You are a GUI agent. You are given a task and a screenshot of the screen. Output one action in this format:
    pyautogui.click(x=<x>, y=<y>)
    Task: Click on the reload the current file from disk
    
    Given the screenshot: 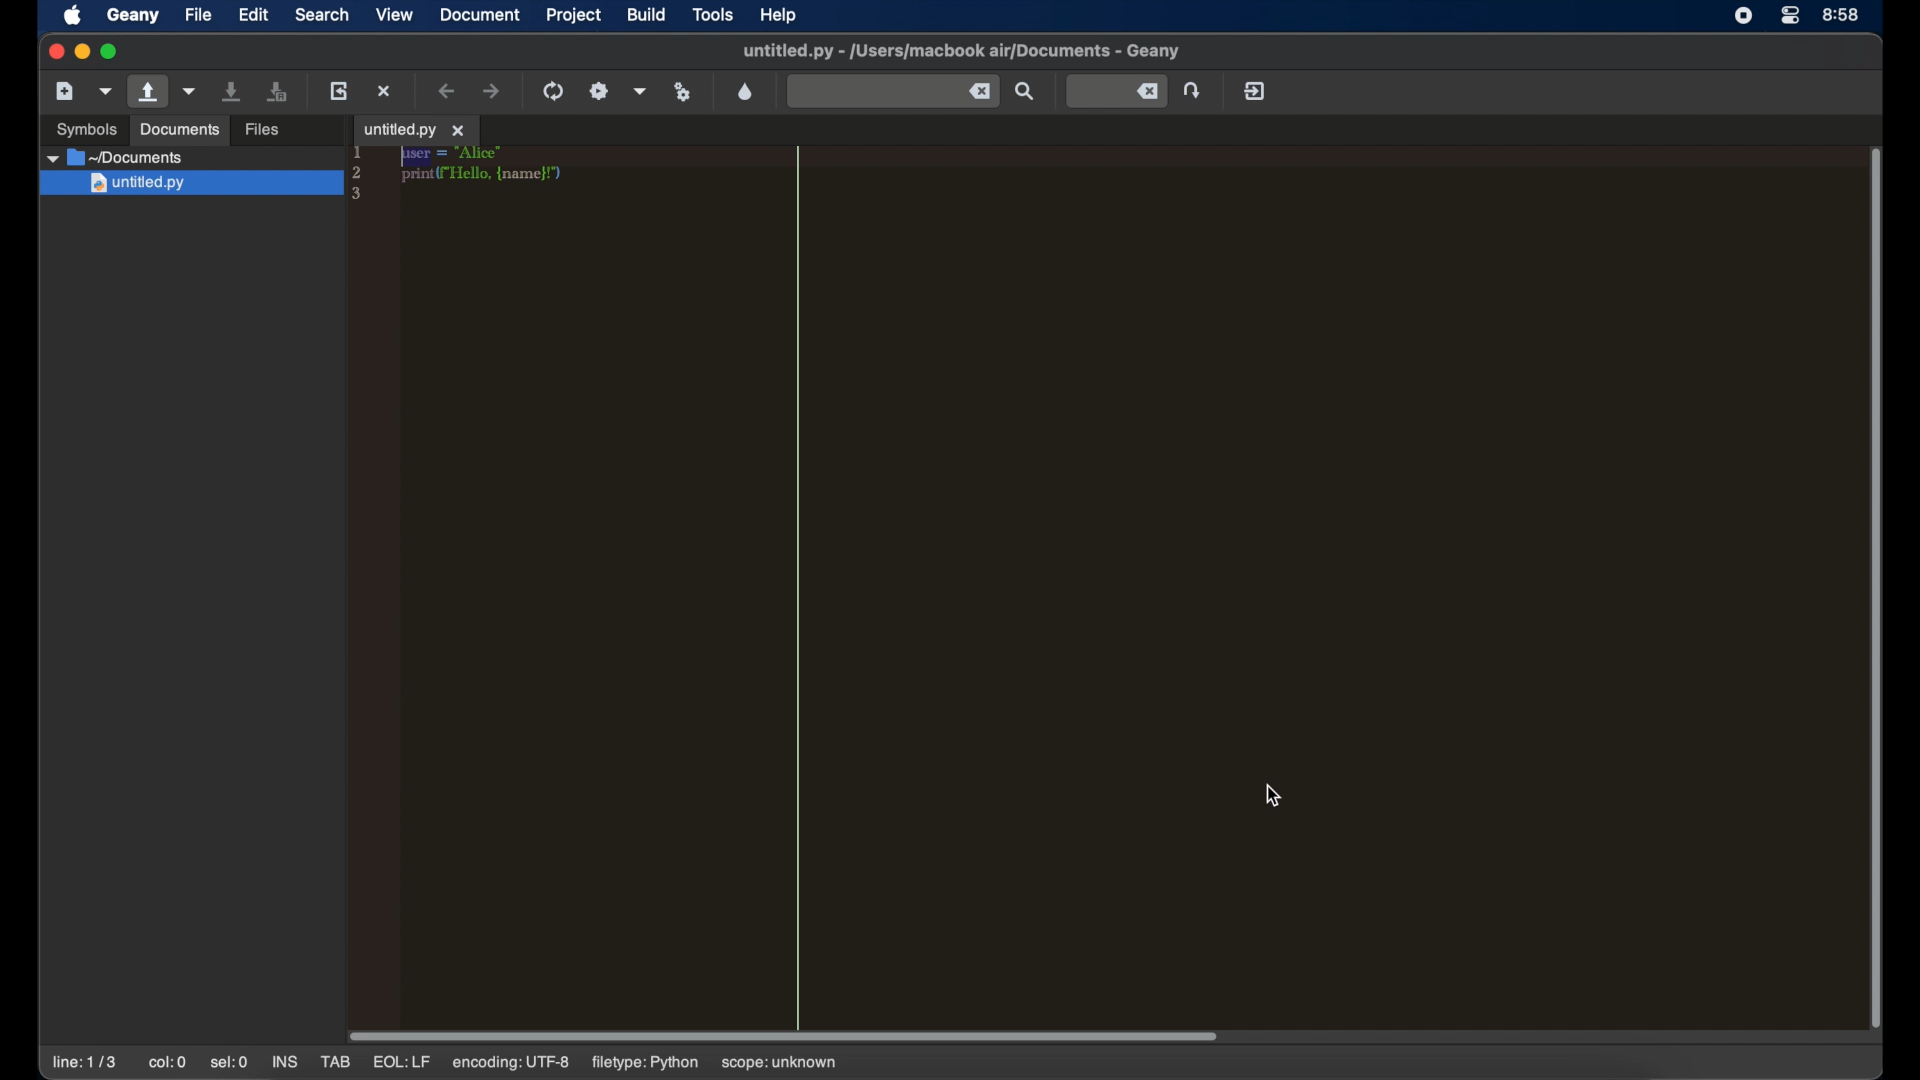 What is the action you would take?
    pyautogui.click(x=340, y=91)
    